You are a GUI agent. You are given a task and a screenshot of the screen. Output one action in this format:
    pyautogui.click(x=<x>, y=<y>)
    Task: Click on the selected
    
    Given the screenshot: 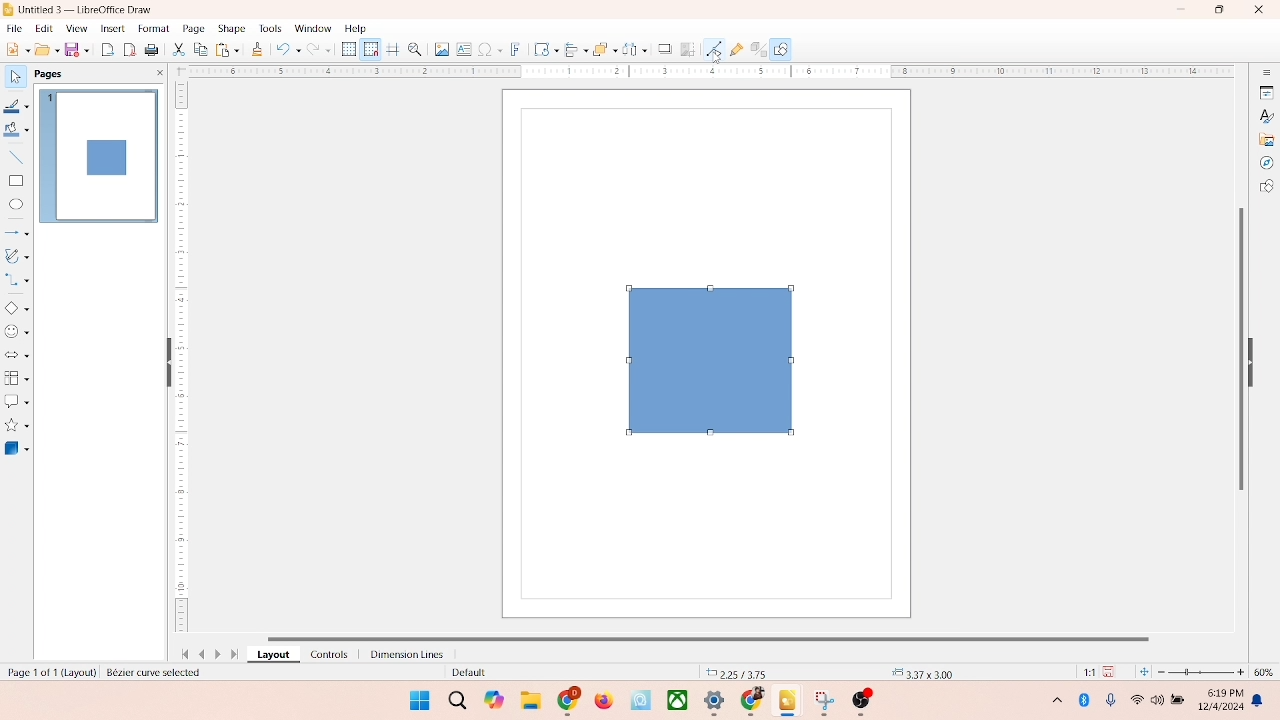 What is the action you would take?
    pyautogui.click(x=157, y=673)
    